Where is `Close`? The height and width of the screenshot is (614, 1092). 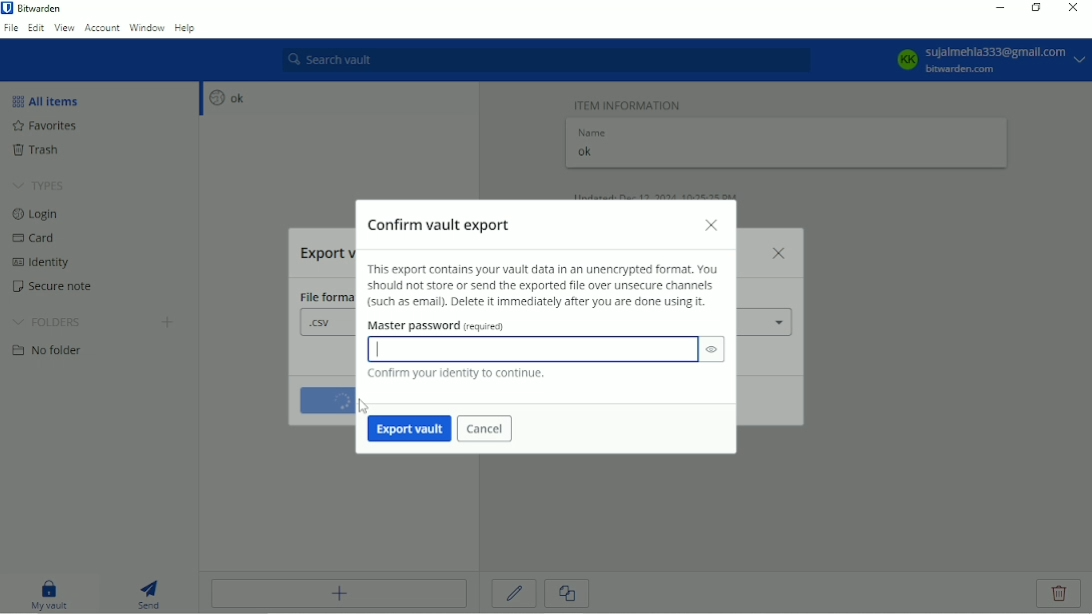
Close is located at coordinates (712, 226).